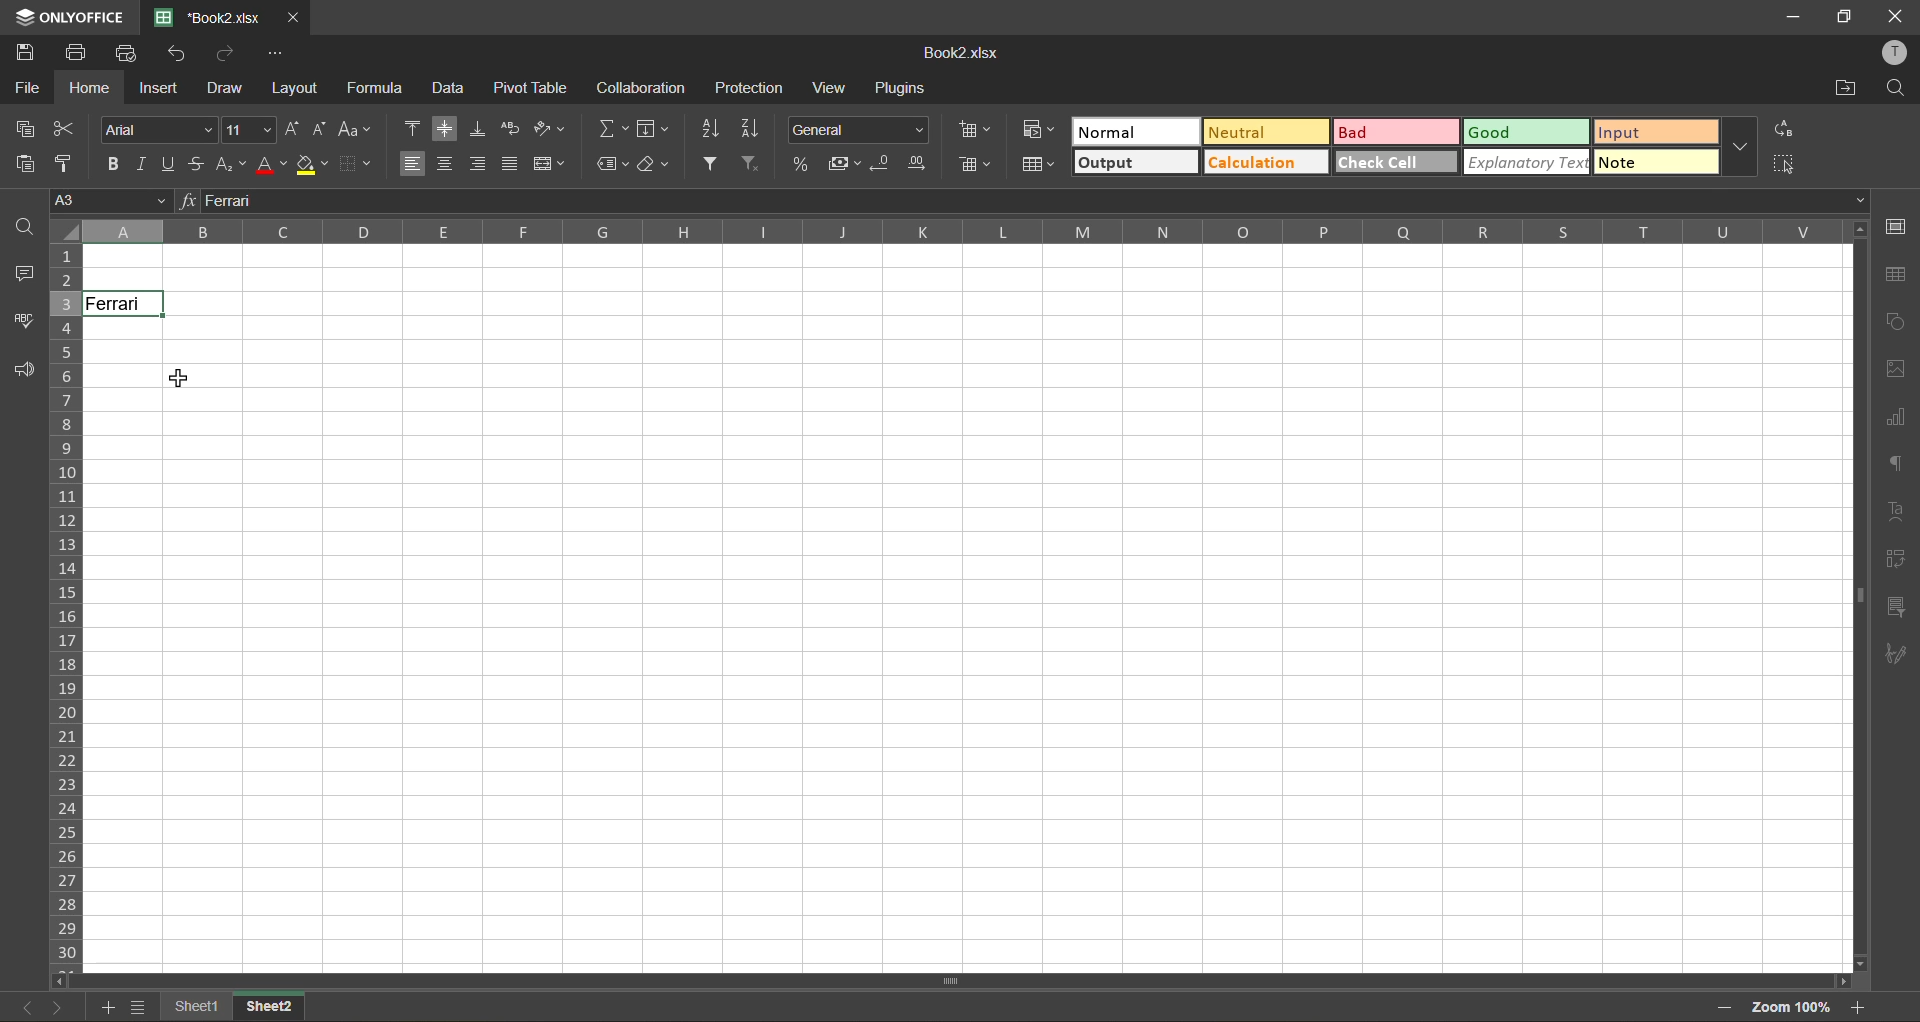  Describe the element at coordinates (957, 53) in the screenshot. I see `file name` at that location.